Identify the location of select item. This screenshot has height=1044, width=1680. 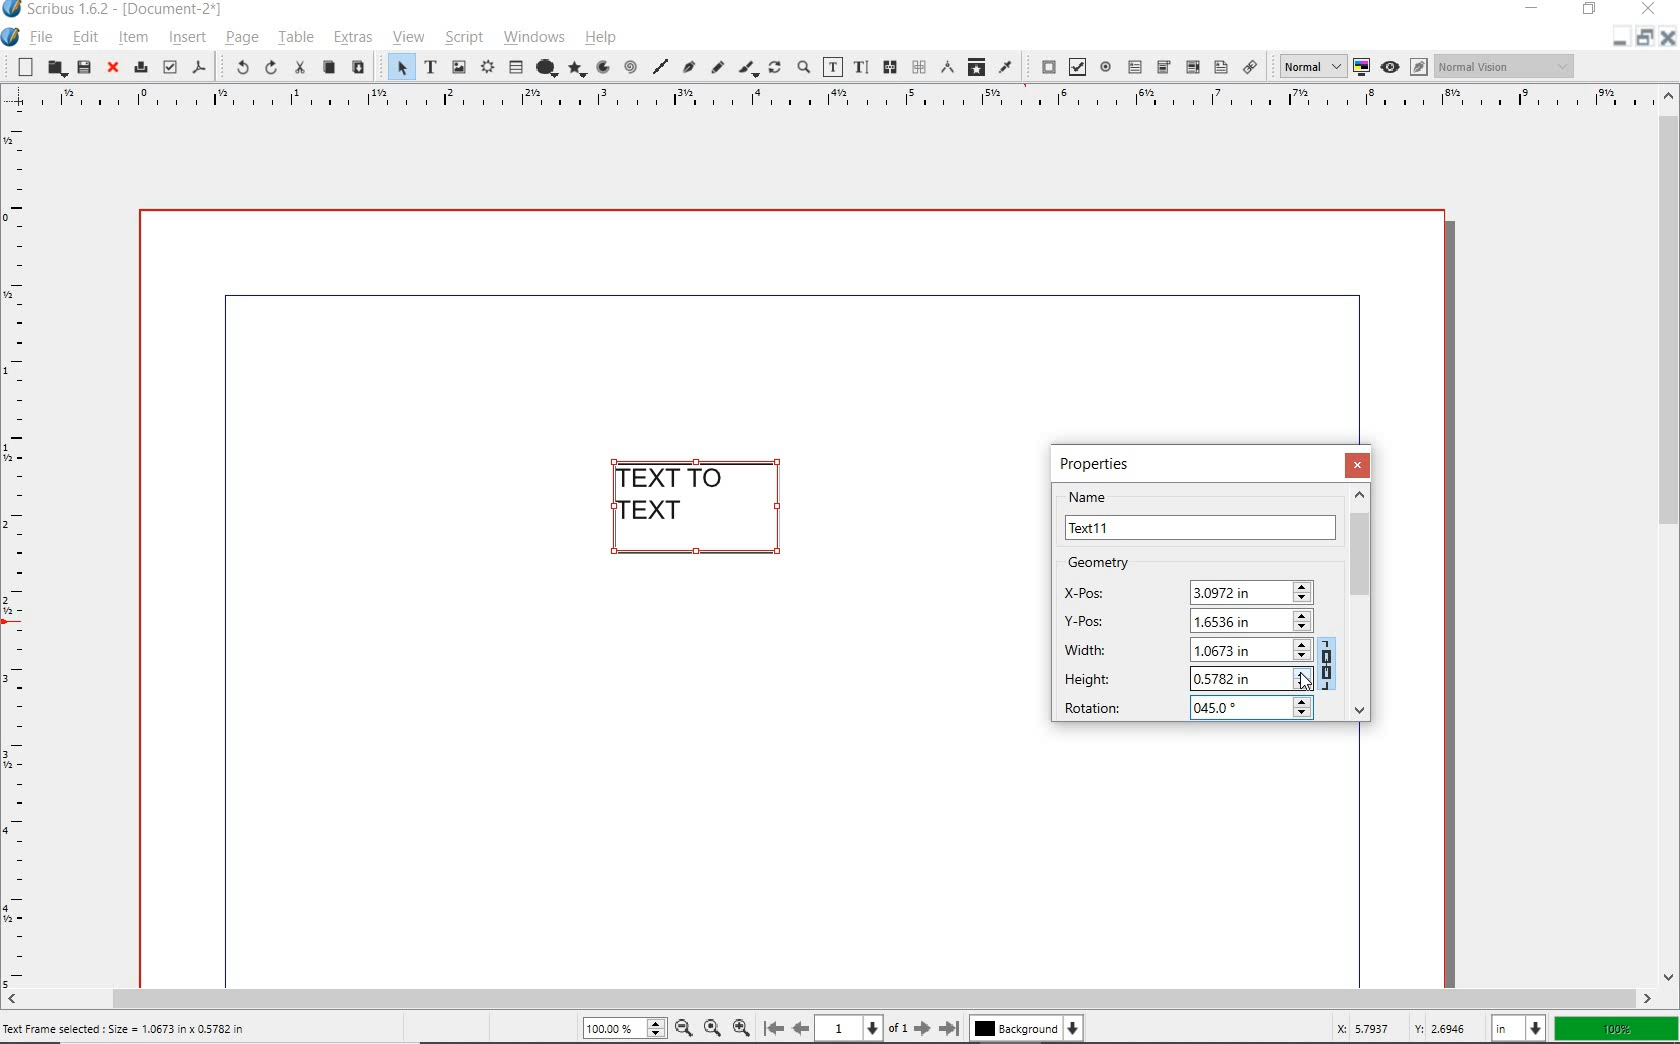
(397, 66).